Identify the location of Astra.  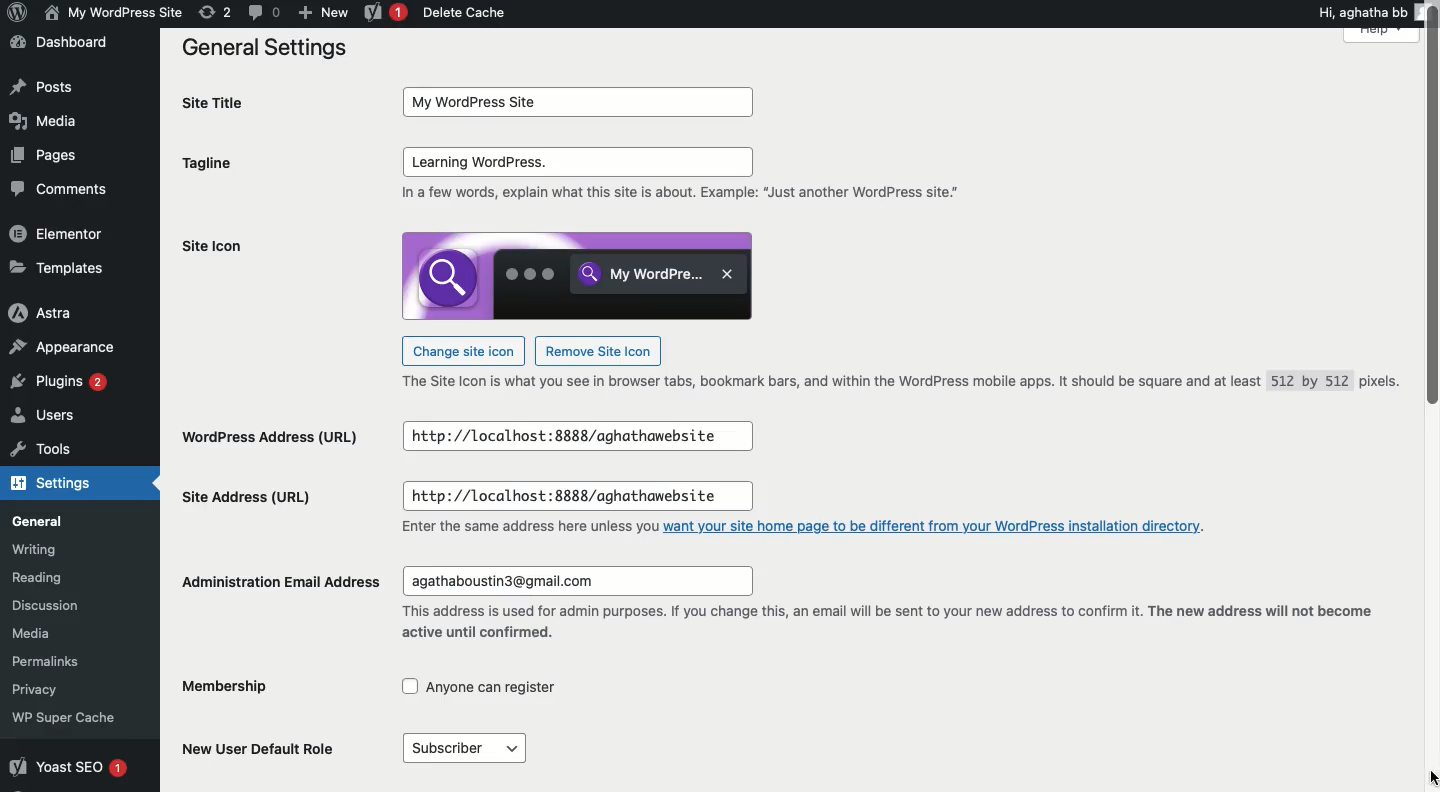
(55, 313).